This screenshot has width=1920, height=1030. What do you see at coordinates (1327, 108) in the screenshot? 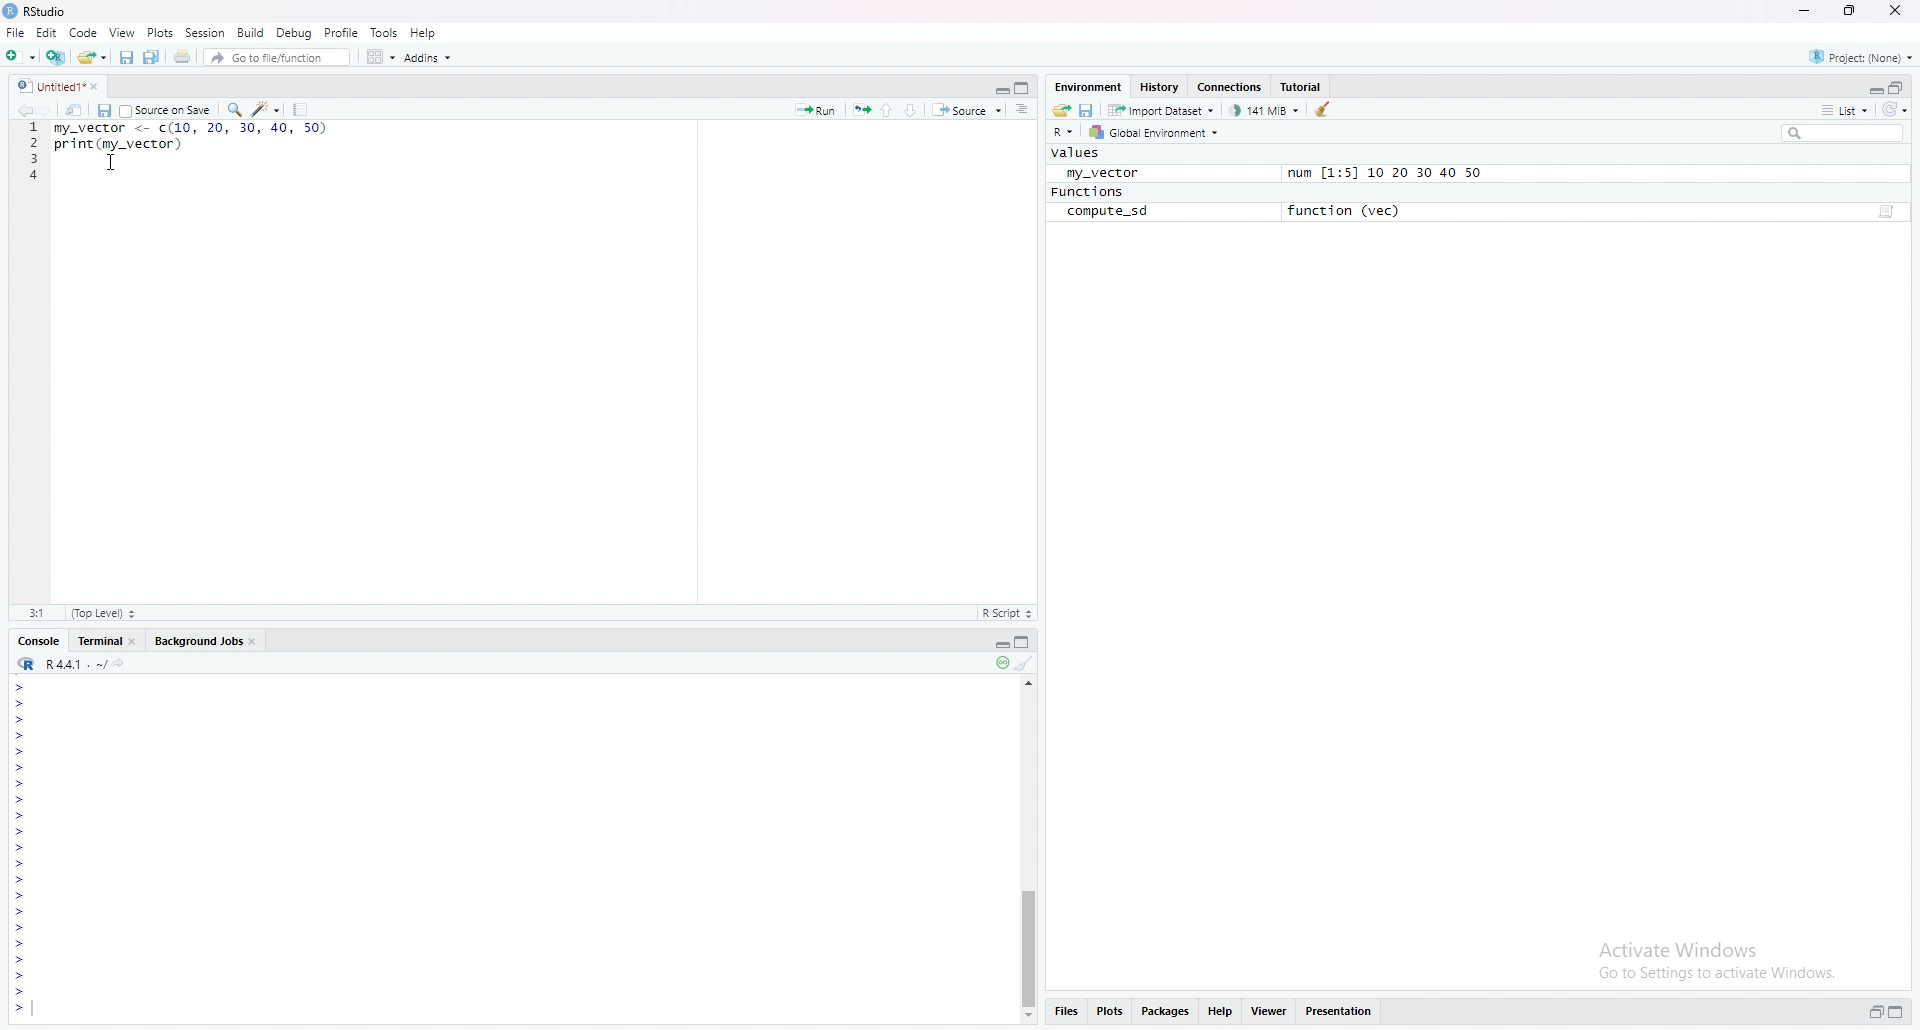
I see `Clear objects from the workspace` at bounding box center [1327, 108].